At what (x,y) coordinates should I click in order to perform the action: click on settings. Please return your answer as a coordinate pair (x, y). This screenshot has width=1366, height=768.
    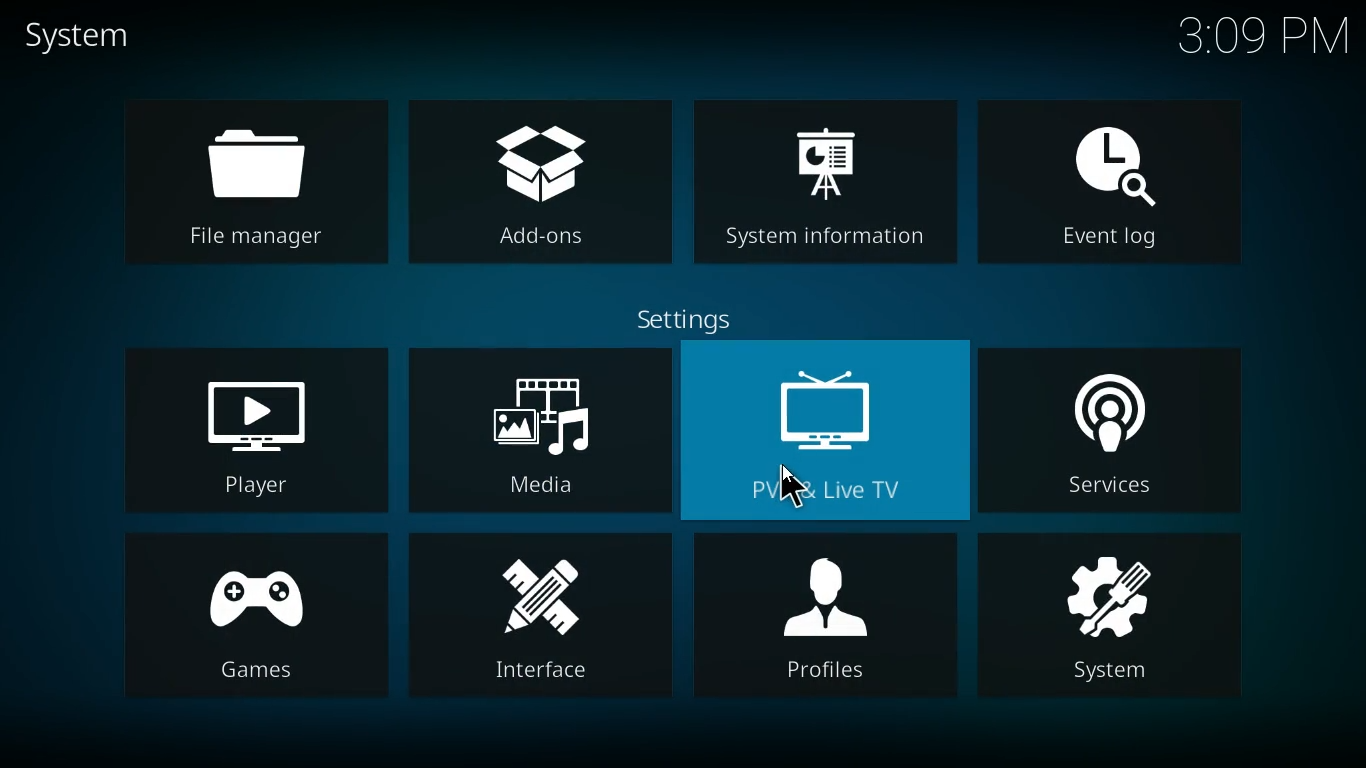
    Looking at the image, I should click on (703, 317).